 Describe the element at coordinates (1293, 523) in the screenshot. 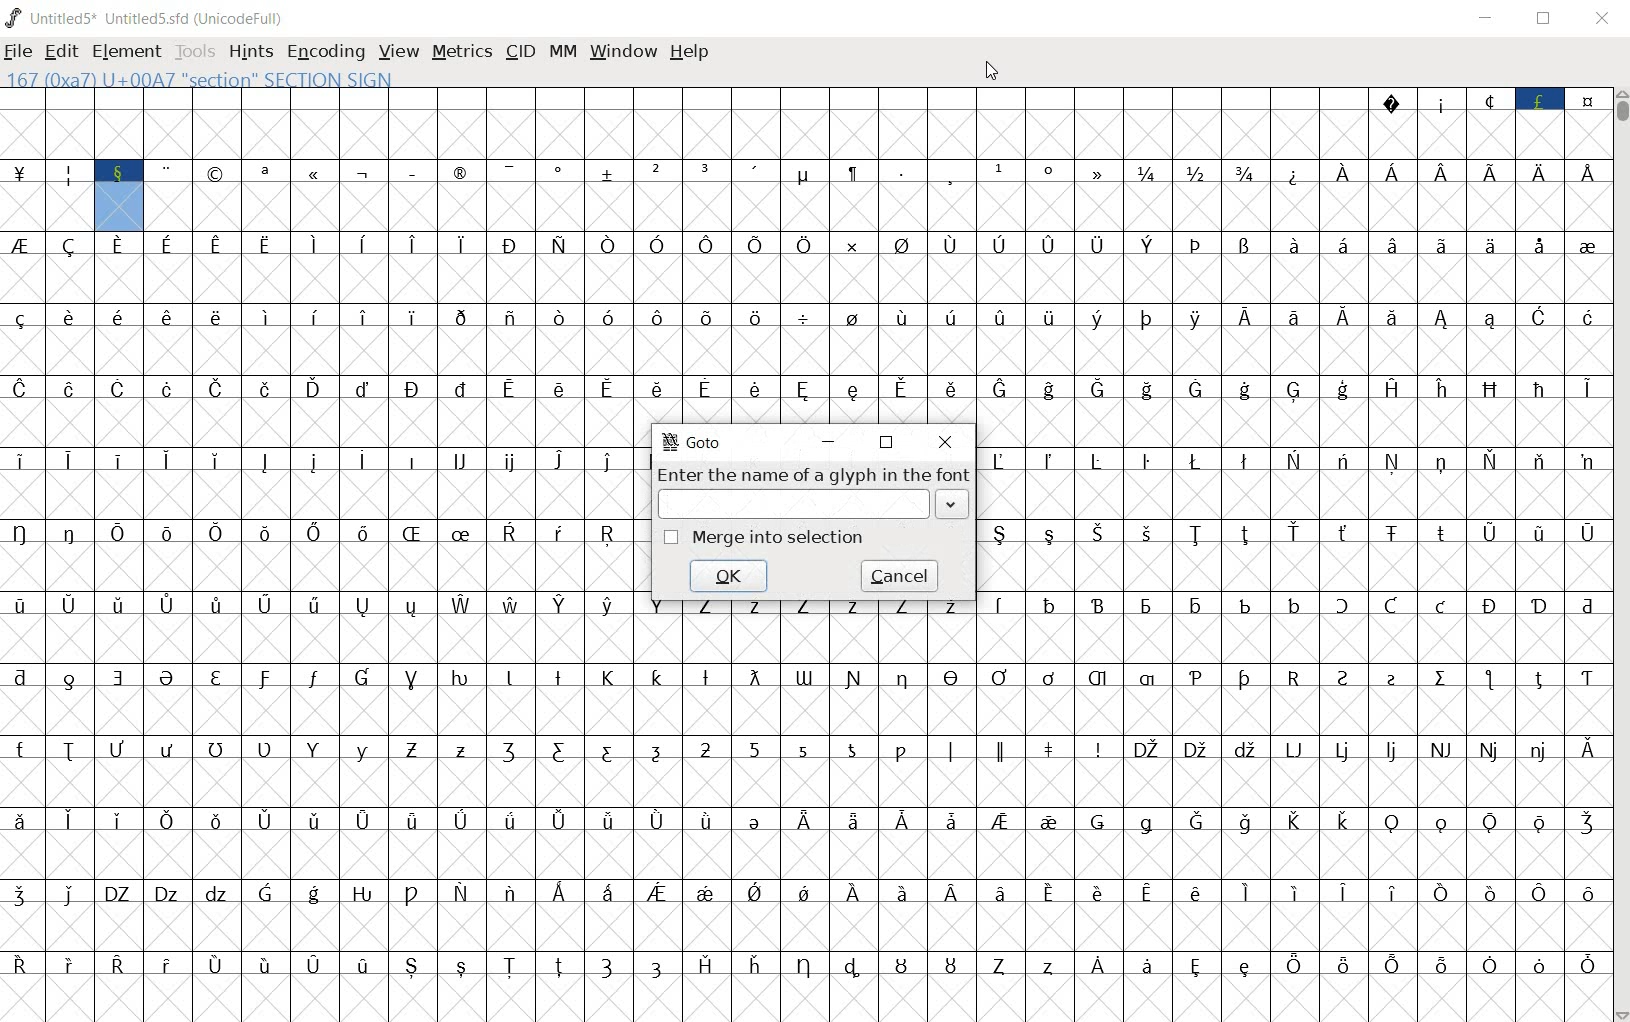

I see `` at that location.